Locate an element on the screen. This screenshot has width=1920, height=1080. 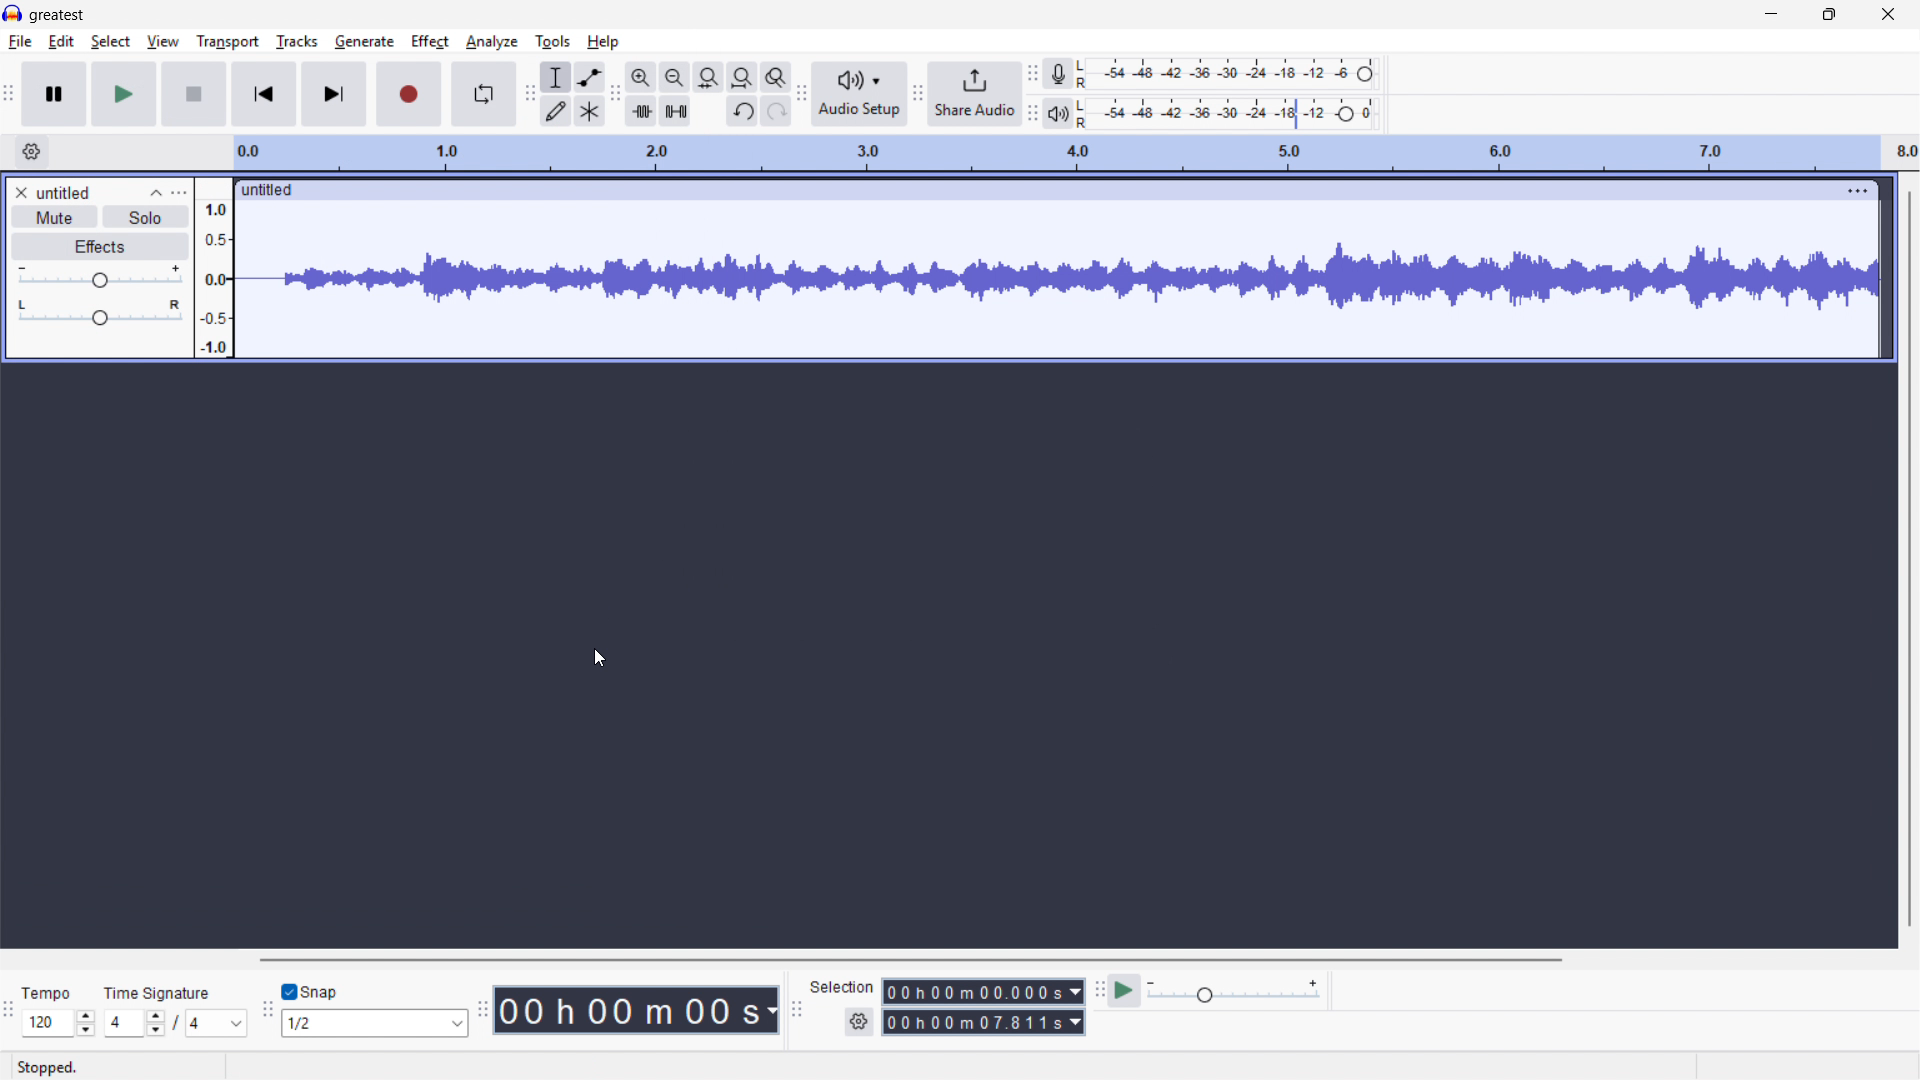
minimise  is located at coordinates (1769, 16).